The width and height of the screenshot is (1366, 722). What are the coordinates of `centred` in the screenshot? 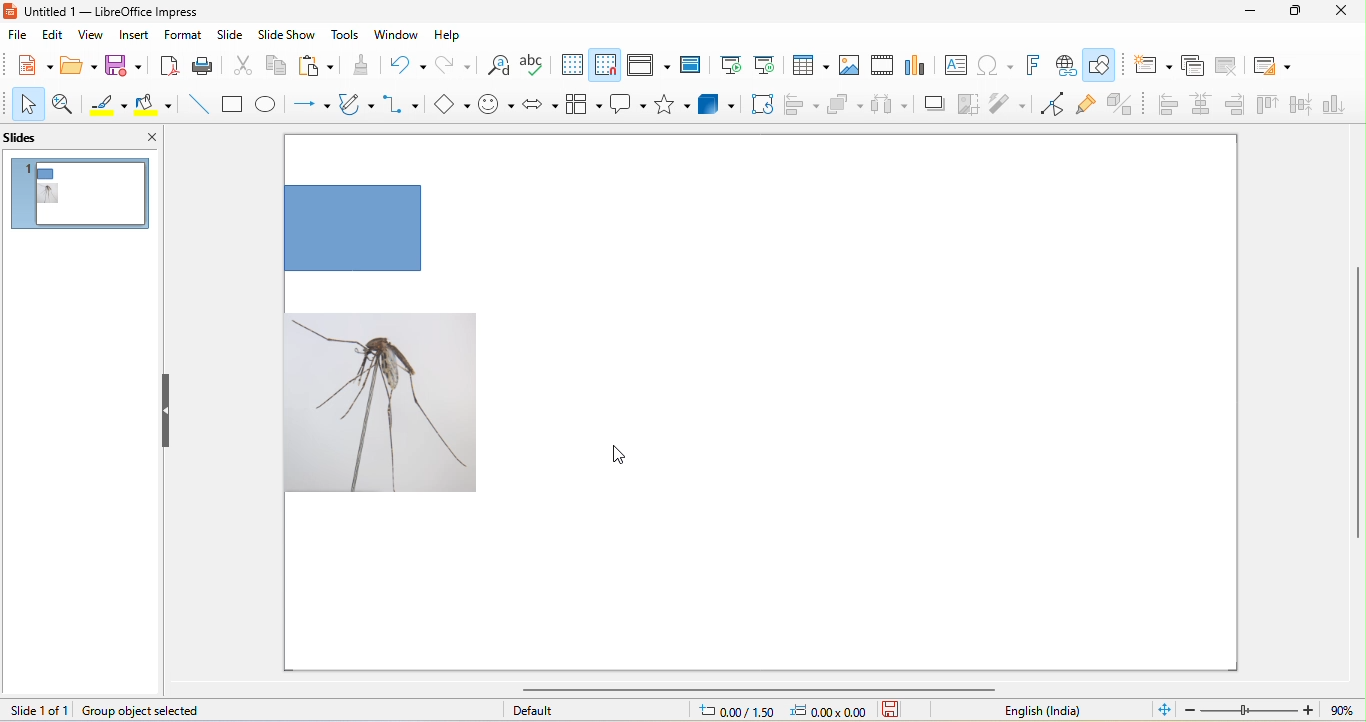 It's located at (1202, 105).